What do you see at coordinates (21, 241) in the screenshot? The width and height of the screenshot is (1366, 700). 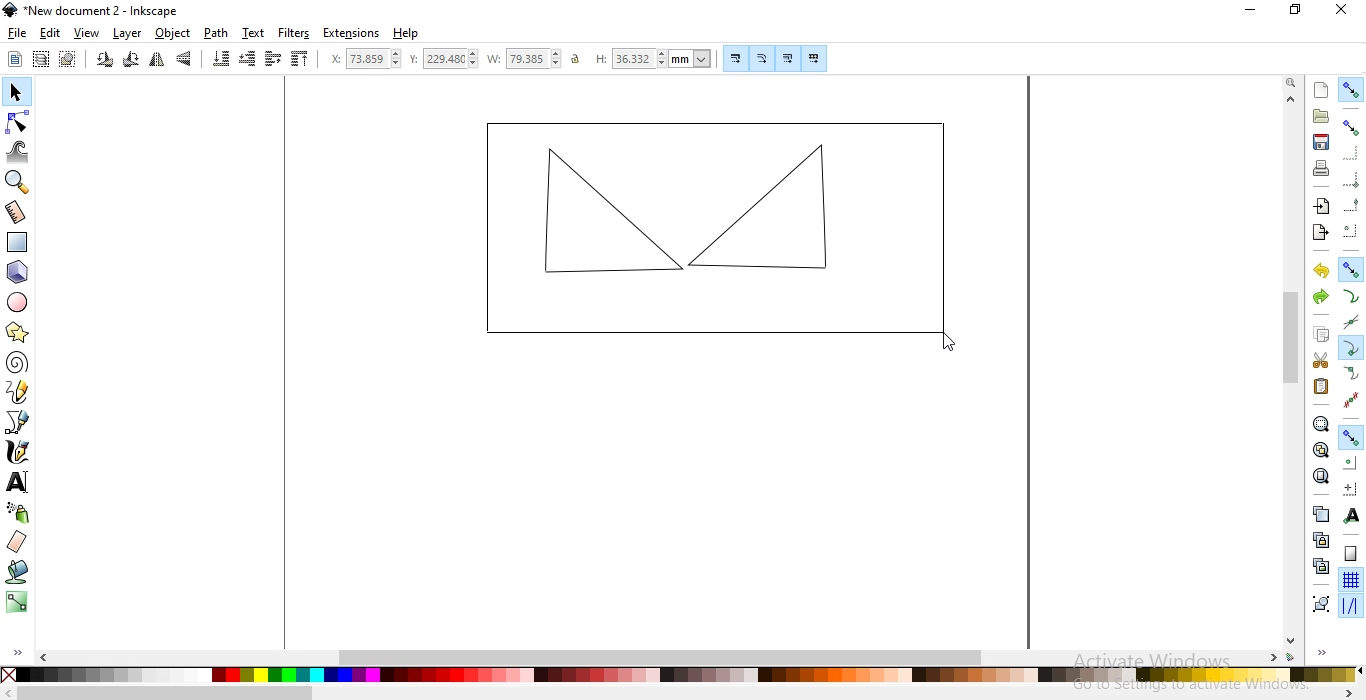 I see `create rectangle and squares` at bounding box center [21, 241].